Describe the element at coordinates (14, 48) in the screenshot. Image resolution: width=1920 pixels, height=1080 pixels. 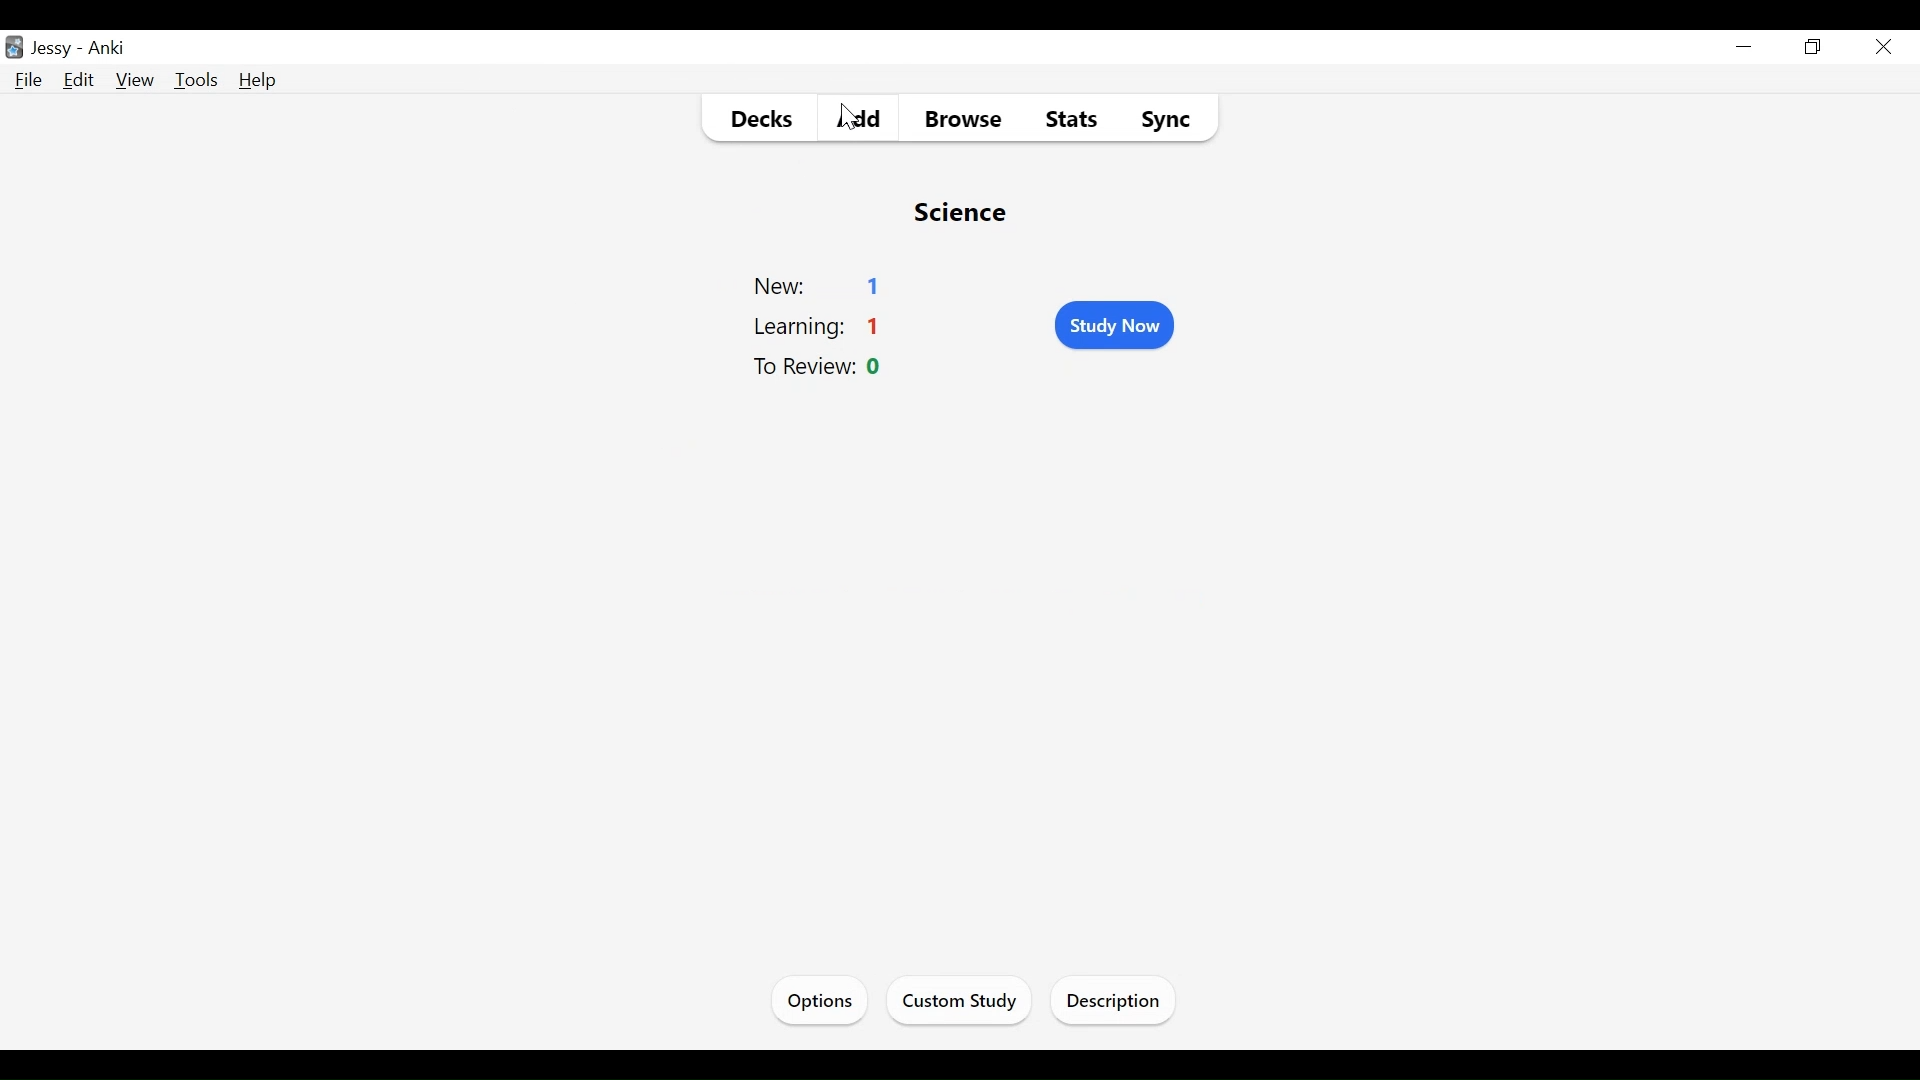
I see `Anki Desktop Icon` at that location.